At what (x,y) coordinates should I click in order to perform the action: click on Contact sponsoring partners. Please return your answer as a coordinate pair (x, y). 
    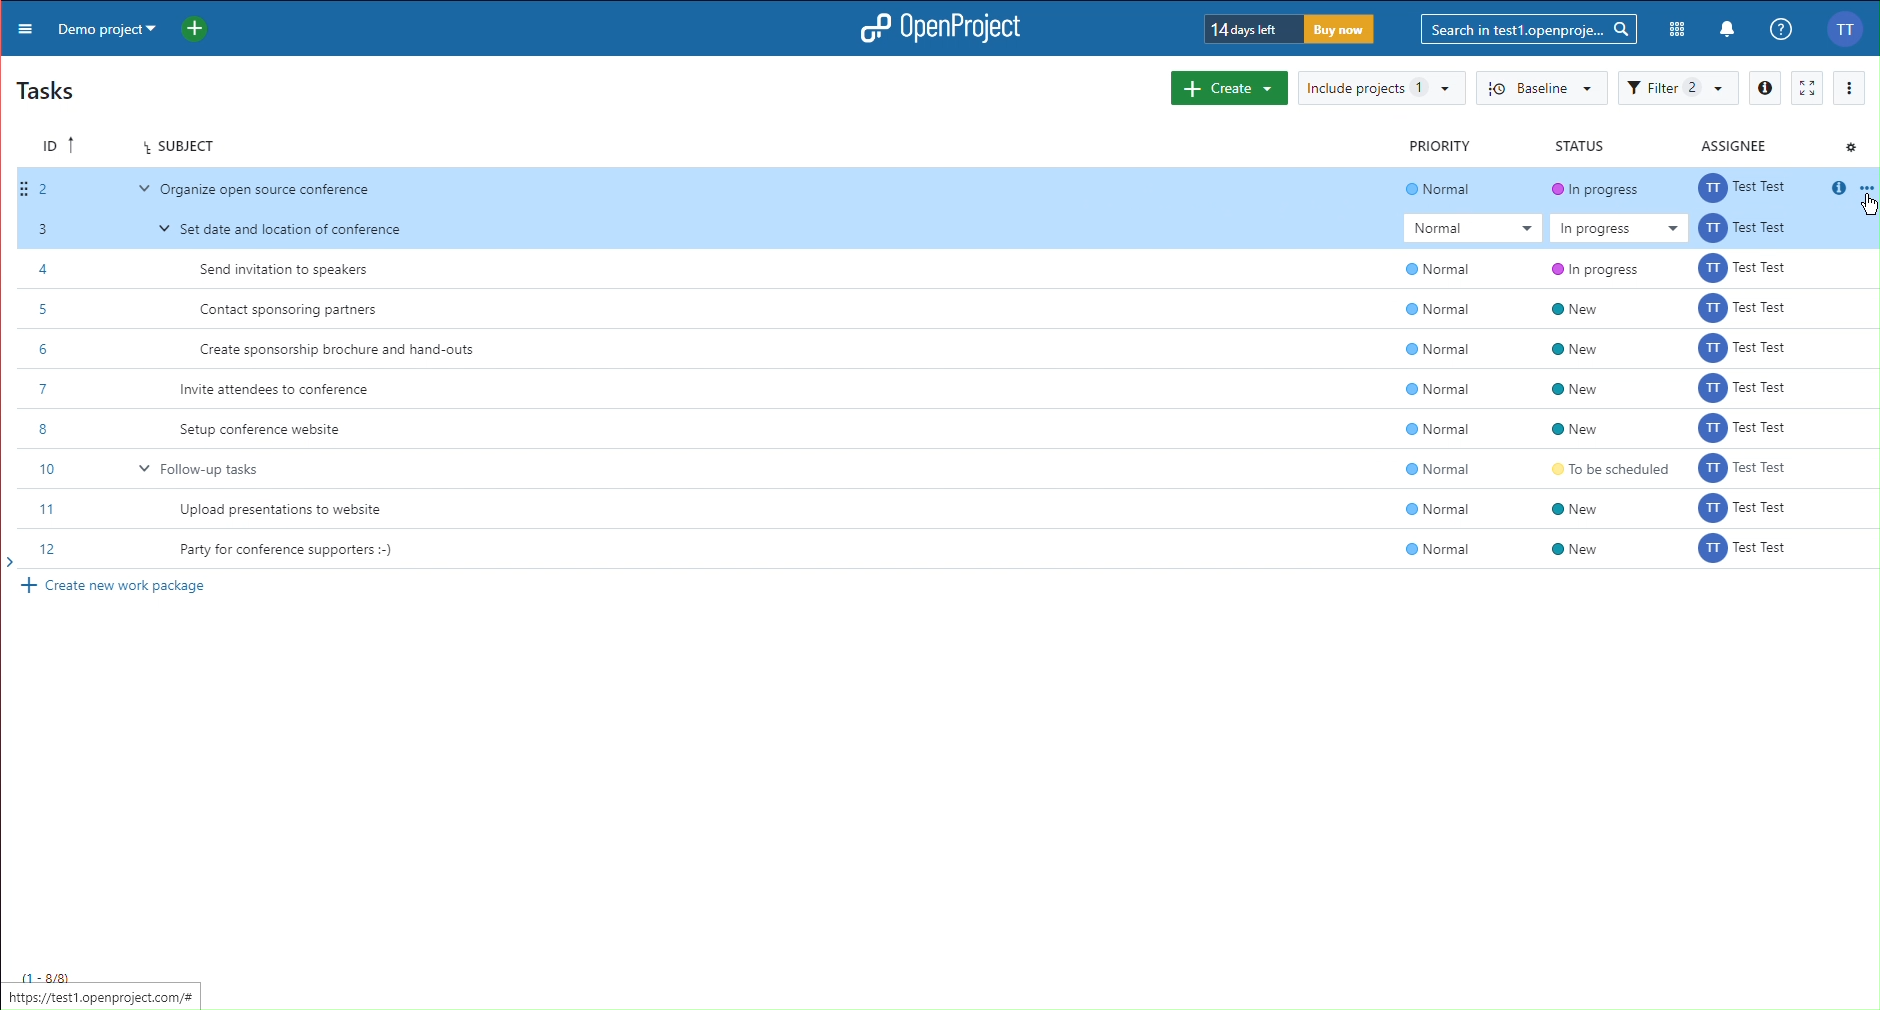
    Looking at the image, I should click on (291, 310).